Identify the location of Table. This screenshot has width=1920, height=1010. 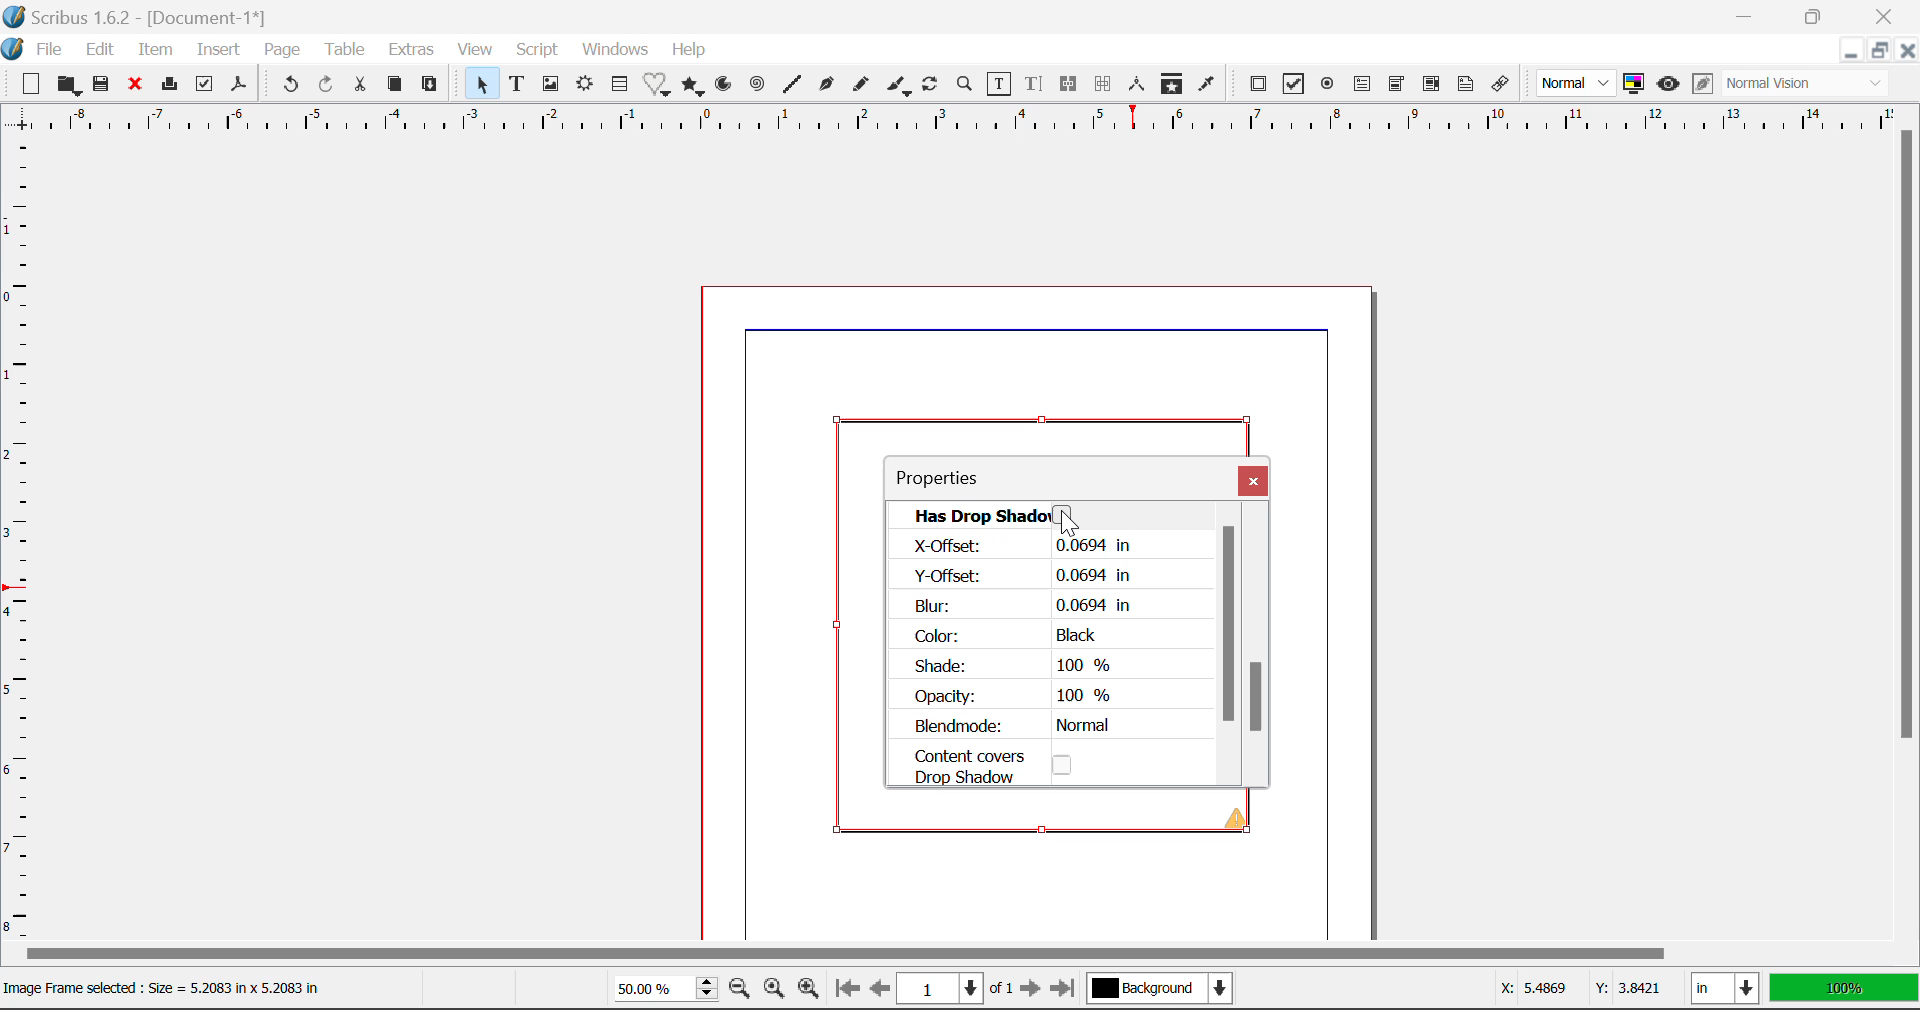
(347, 50).